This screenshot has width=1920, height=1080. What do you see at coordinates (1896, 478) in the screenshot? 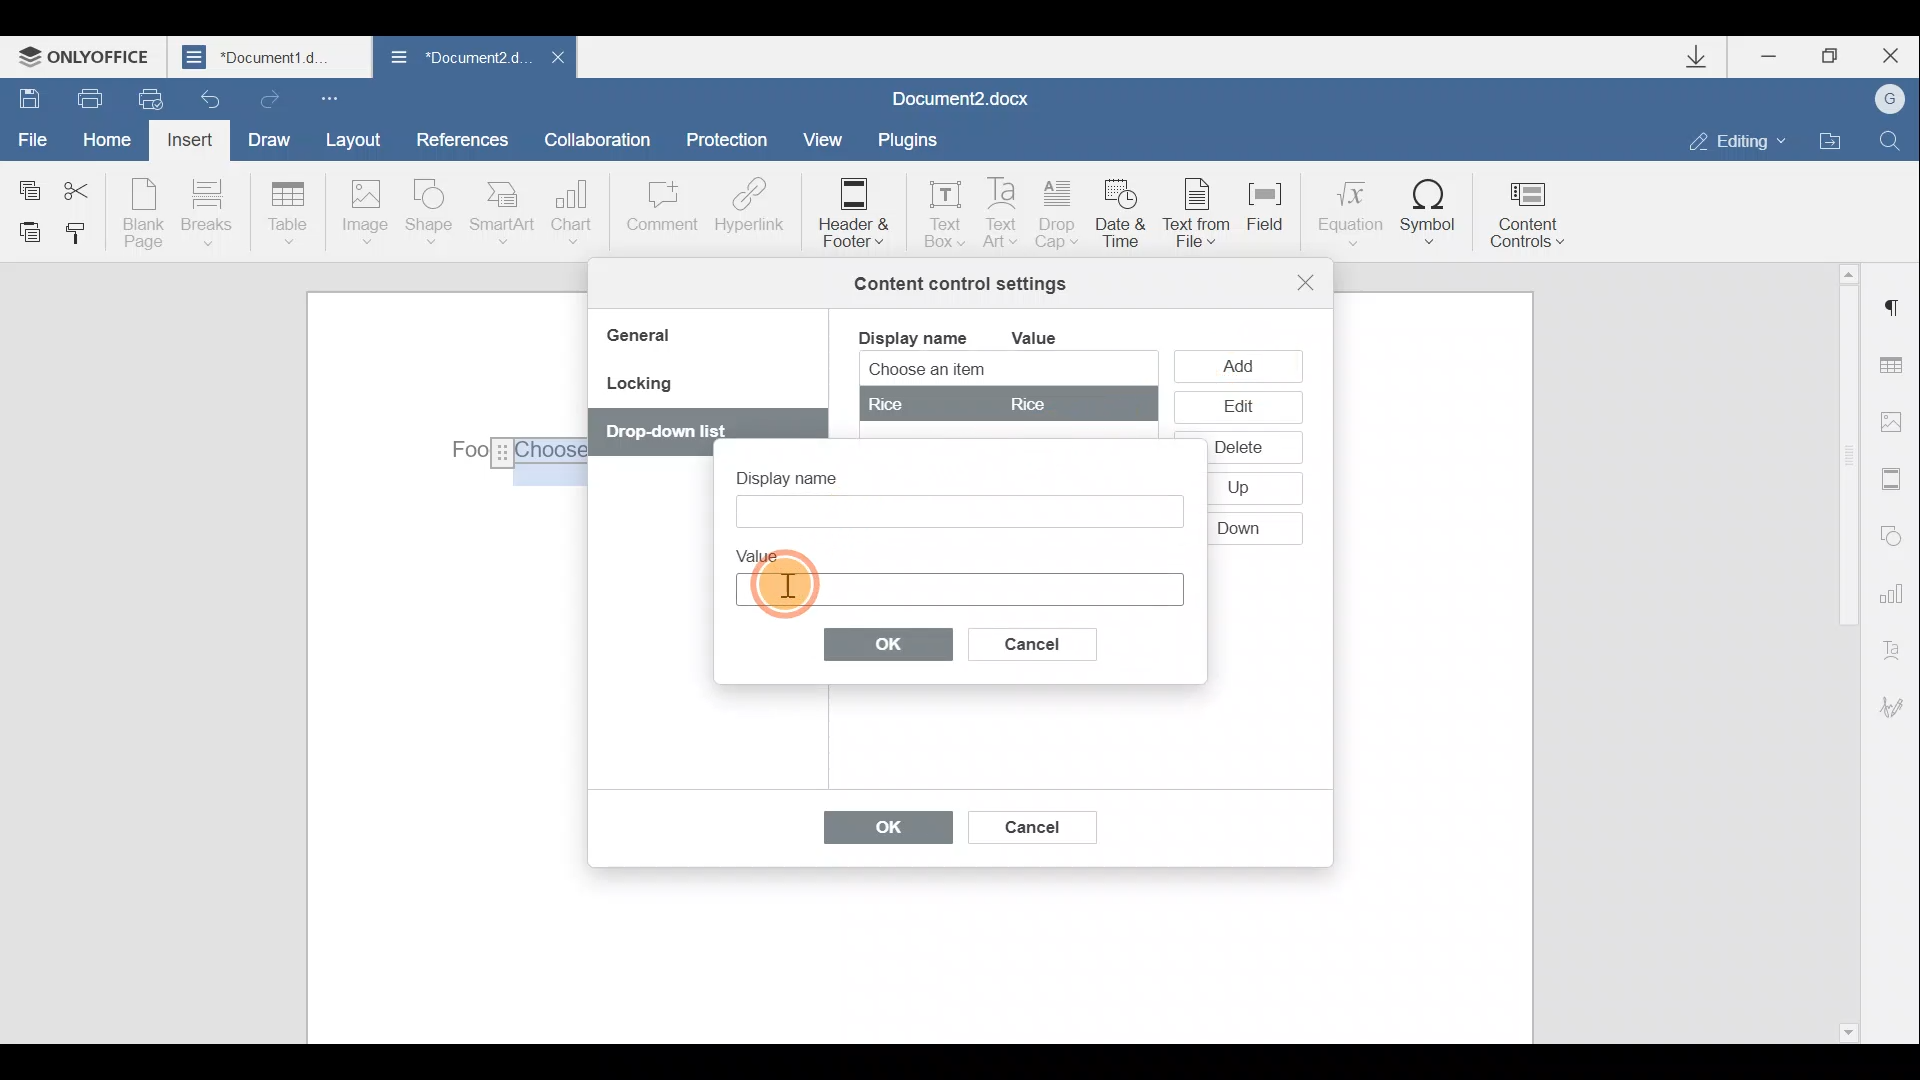
I see `Header & footer settings` at bounding box center [1896, 478].